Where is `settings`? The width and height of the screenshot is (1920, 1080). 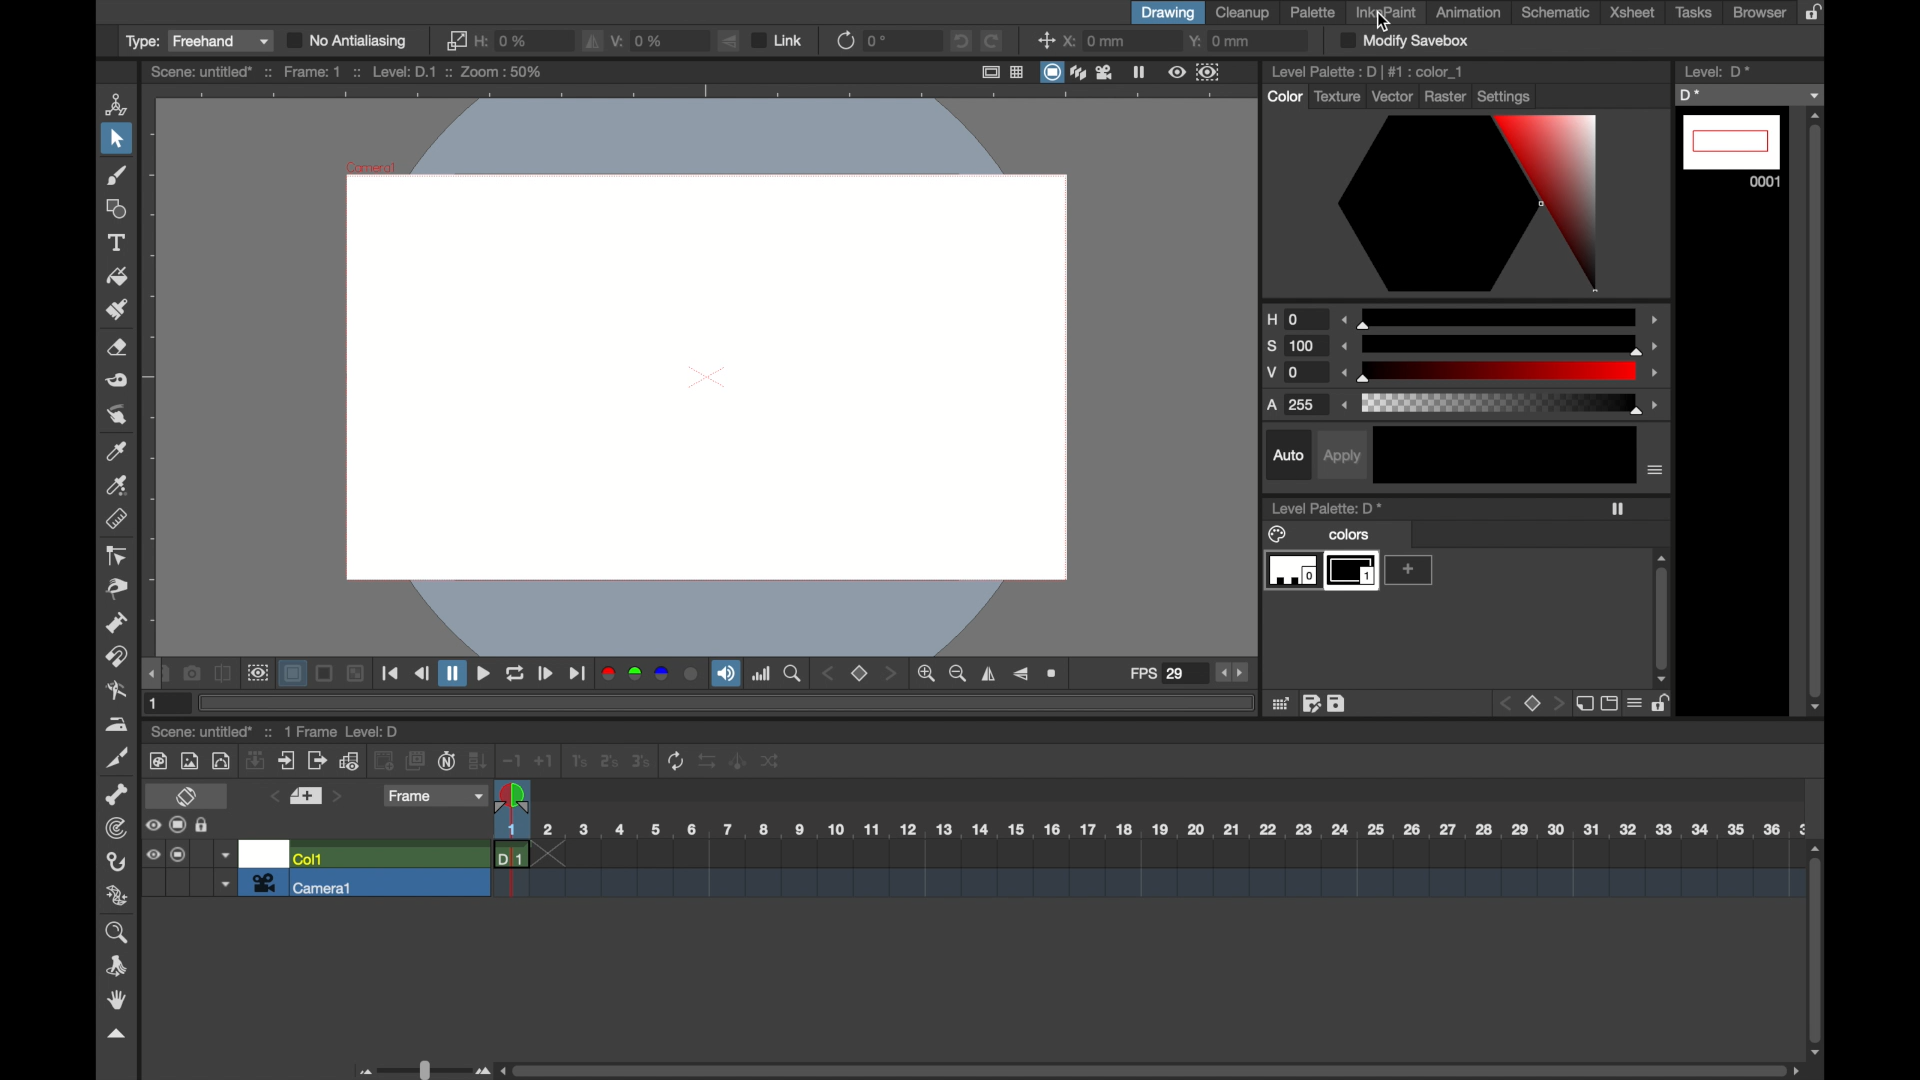 settings is located at coordinates (1504, 96).